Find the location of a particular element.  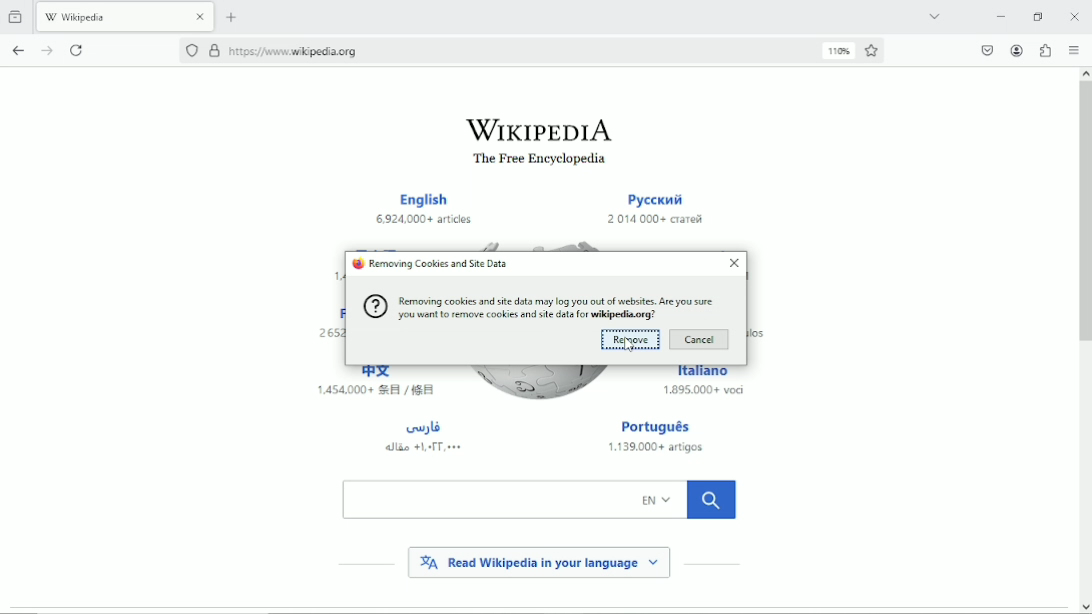

reload current page is located at coordinates (79, 49).